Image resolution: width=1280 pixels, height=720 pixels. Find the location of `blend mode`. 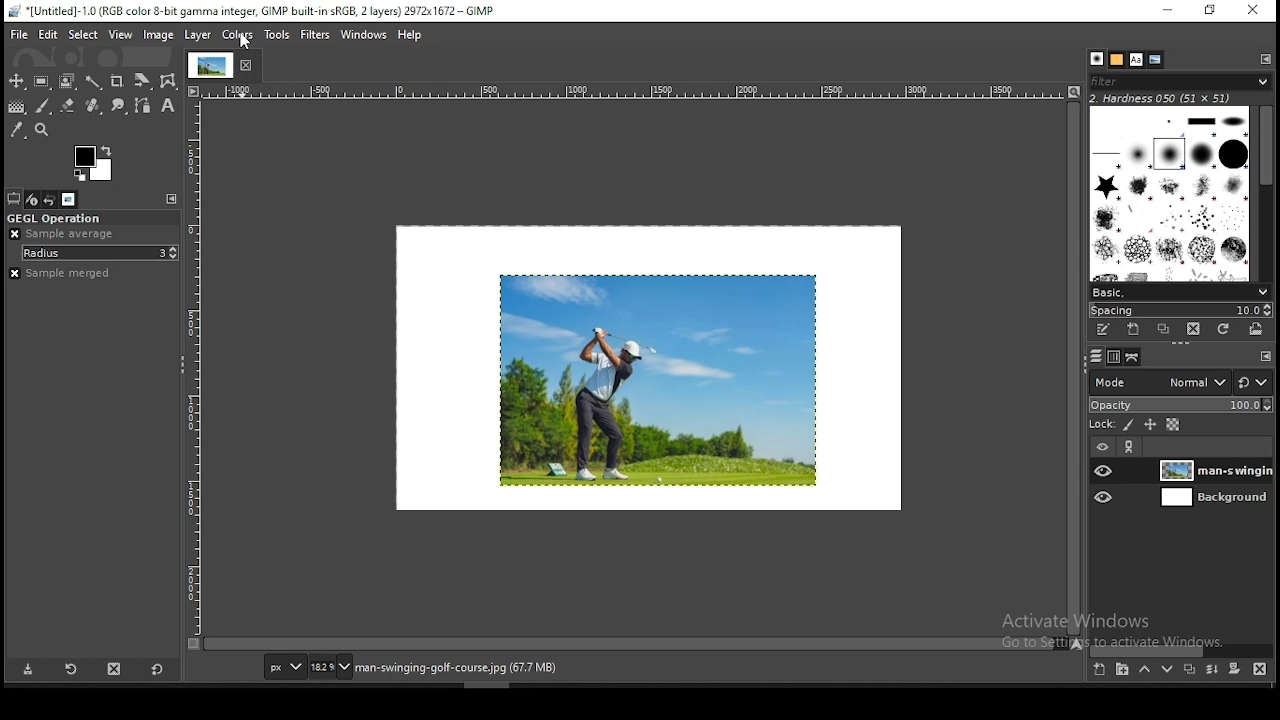

blend mode is located at coordinates (1181, 382).